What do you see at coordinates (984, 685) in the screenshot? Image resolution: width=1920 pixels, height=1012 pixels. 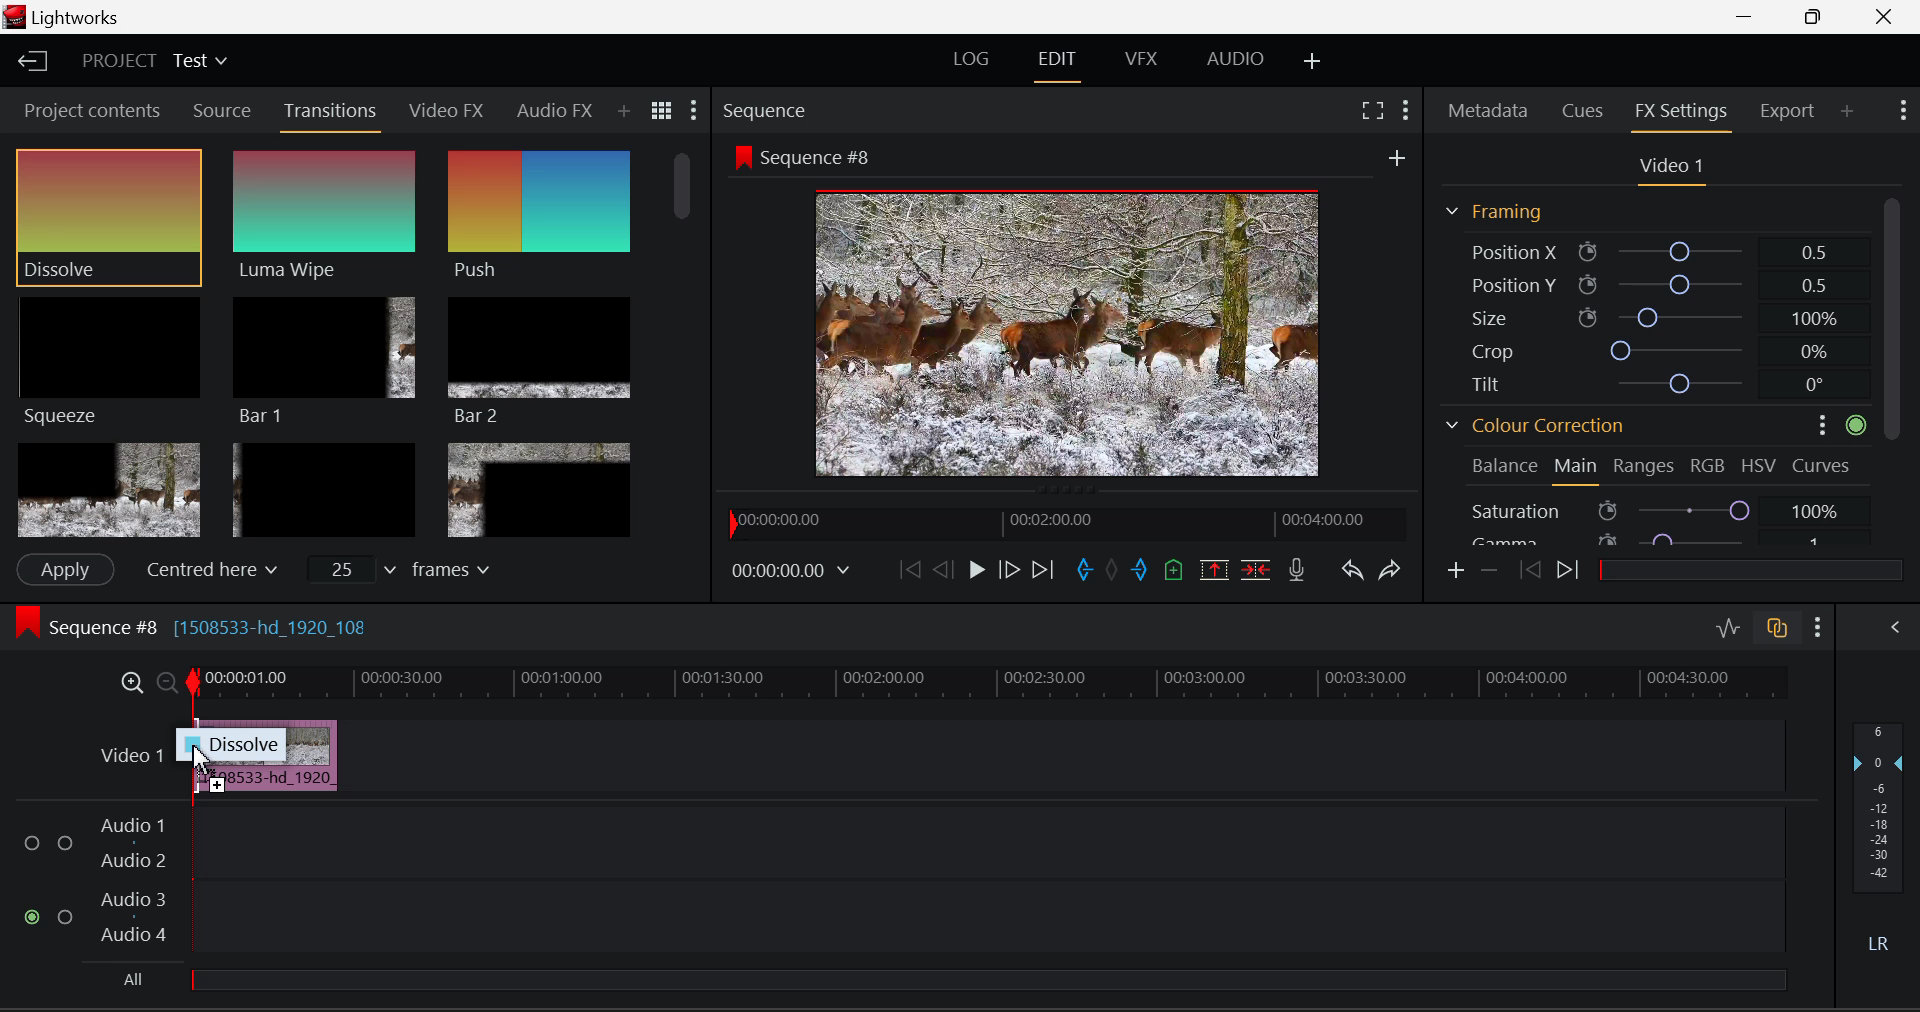 I see `Project Timeline` at bounding box center [984, 685].